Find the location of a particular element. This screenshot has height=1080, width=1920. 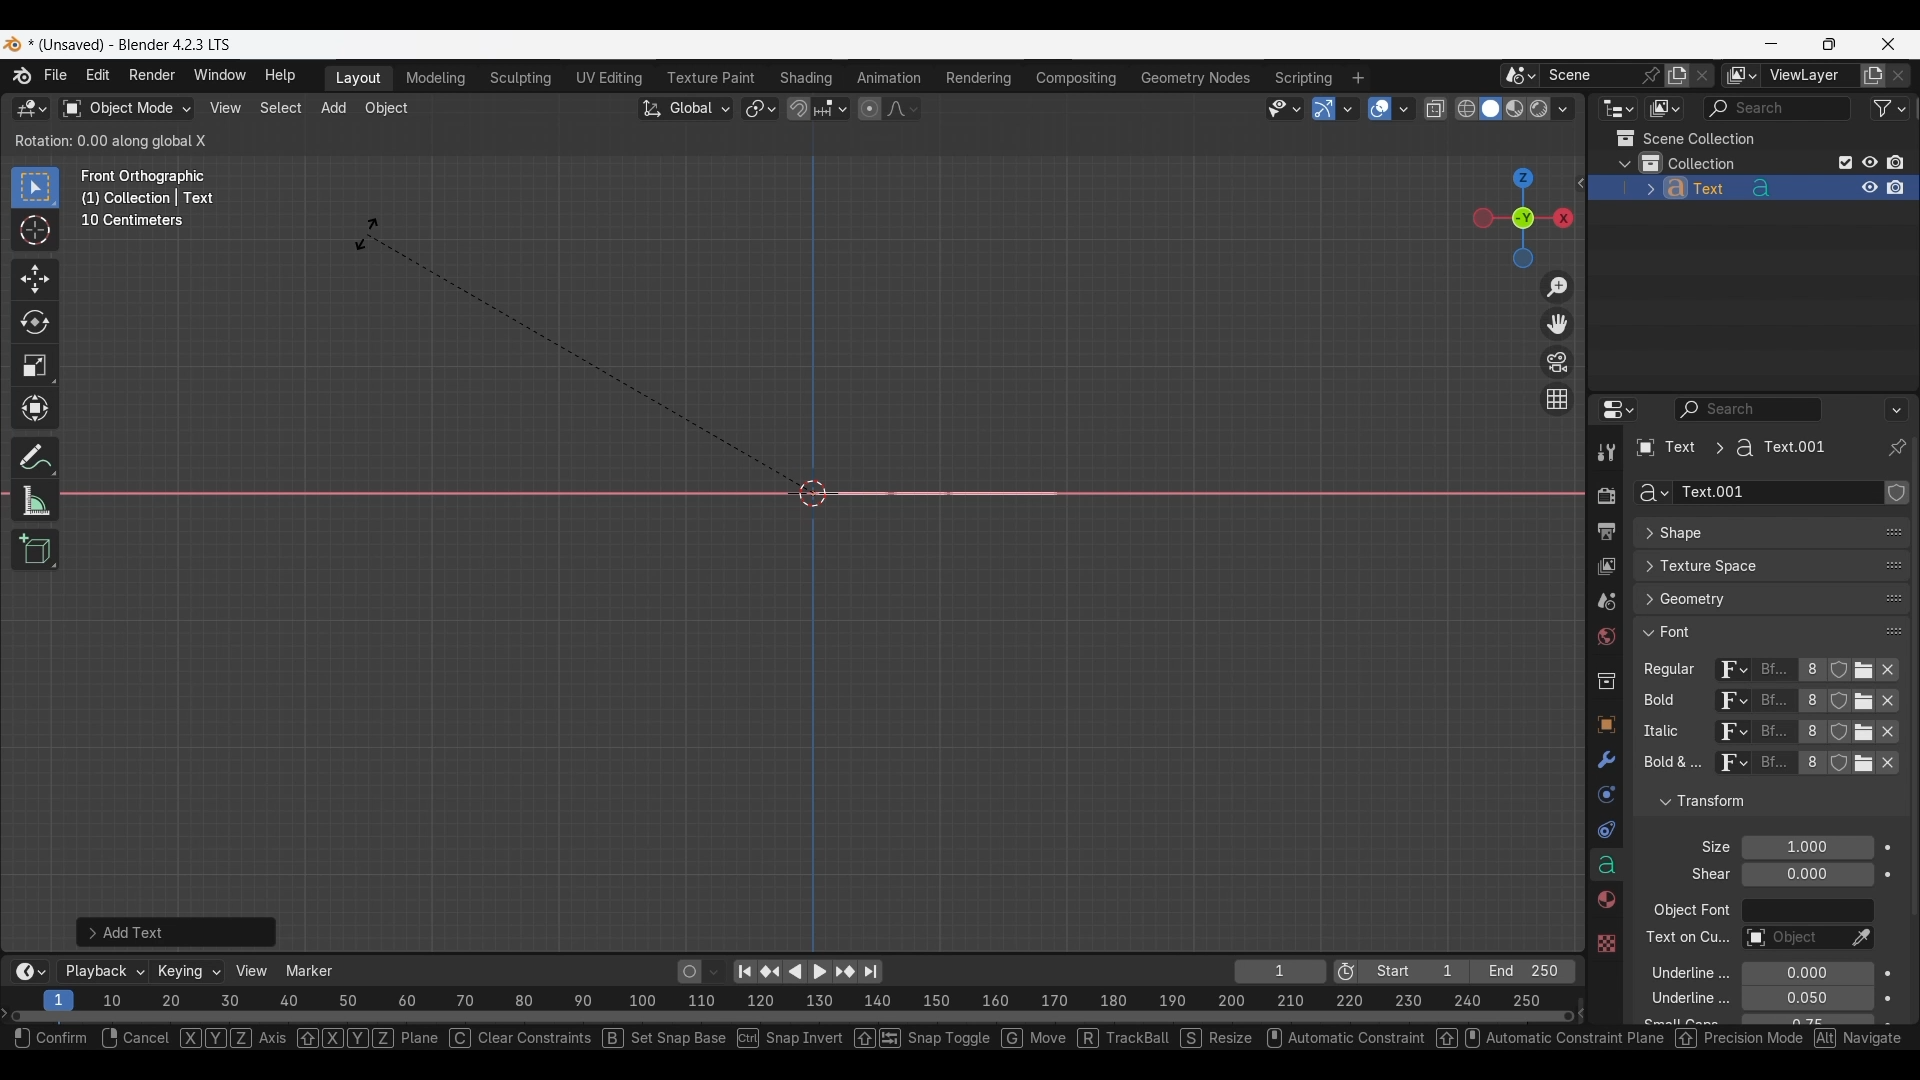

Jump to key frame is located at coordinates (845, 972).